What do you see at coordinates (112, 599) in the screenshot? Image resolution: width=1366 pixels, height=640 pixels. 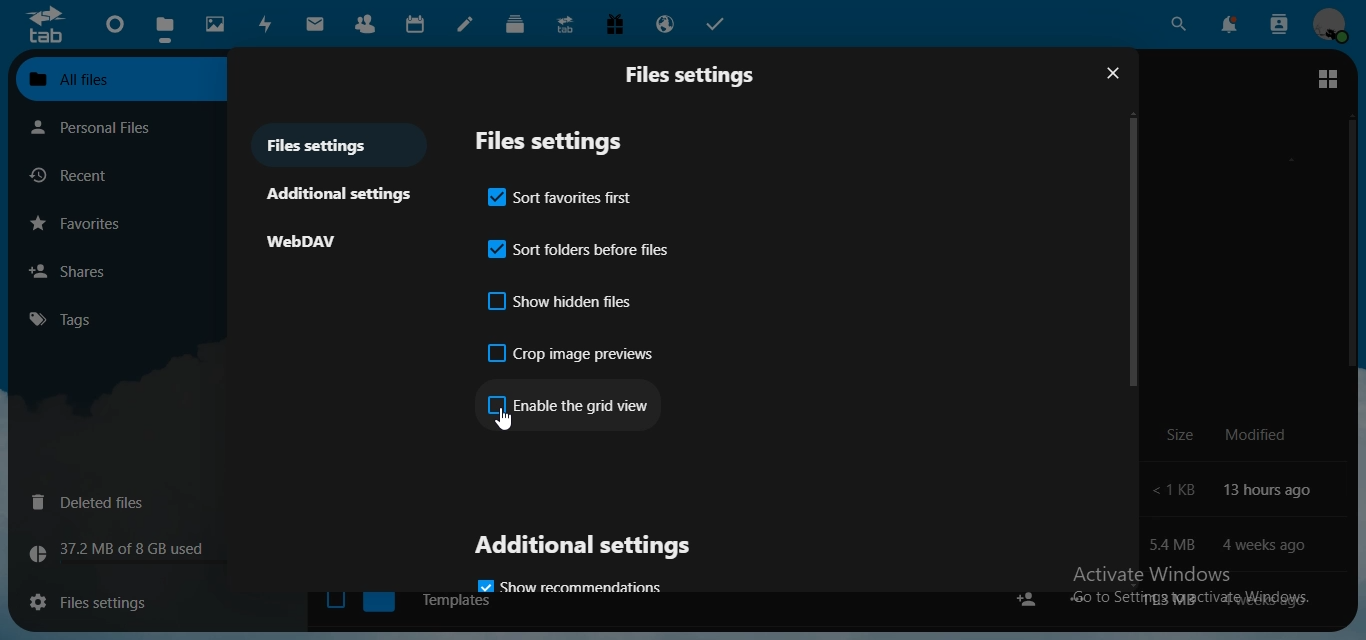 I see `files settings` at bounding box center [112, 599].